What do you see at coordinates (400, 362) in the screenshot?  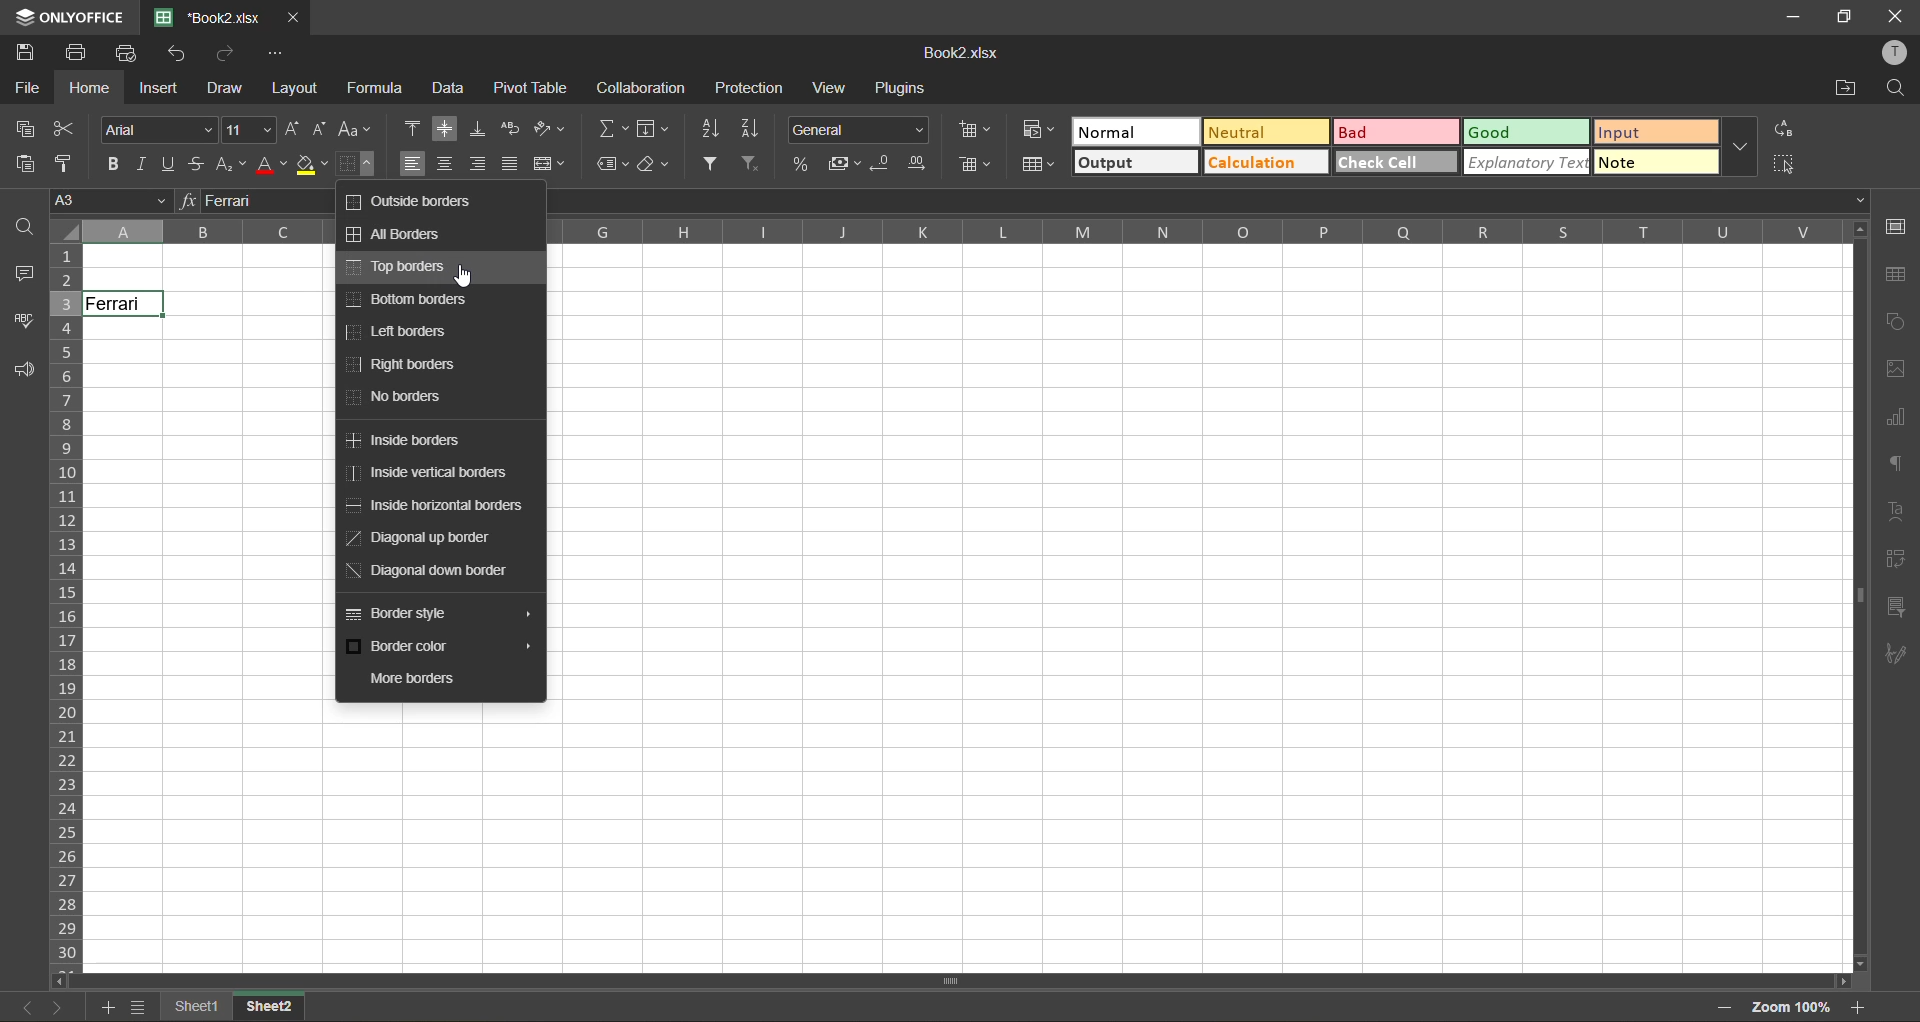 I see `right borders` at bounding box center [400, 362].